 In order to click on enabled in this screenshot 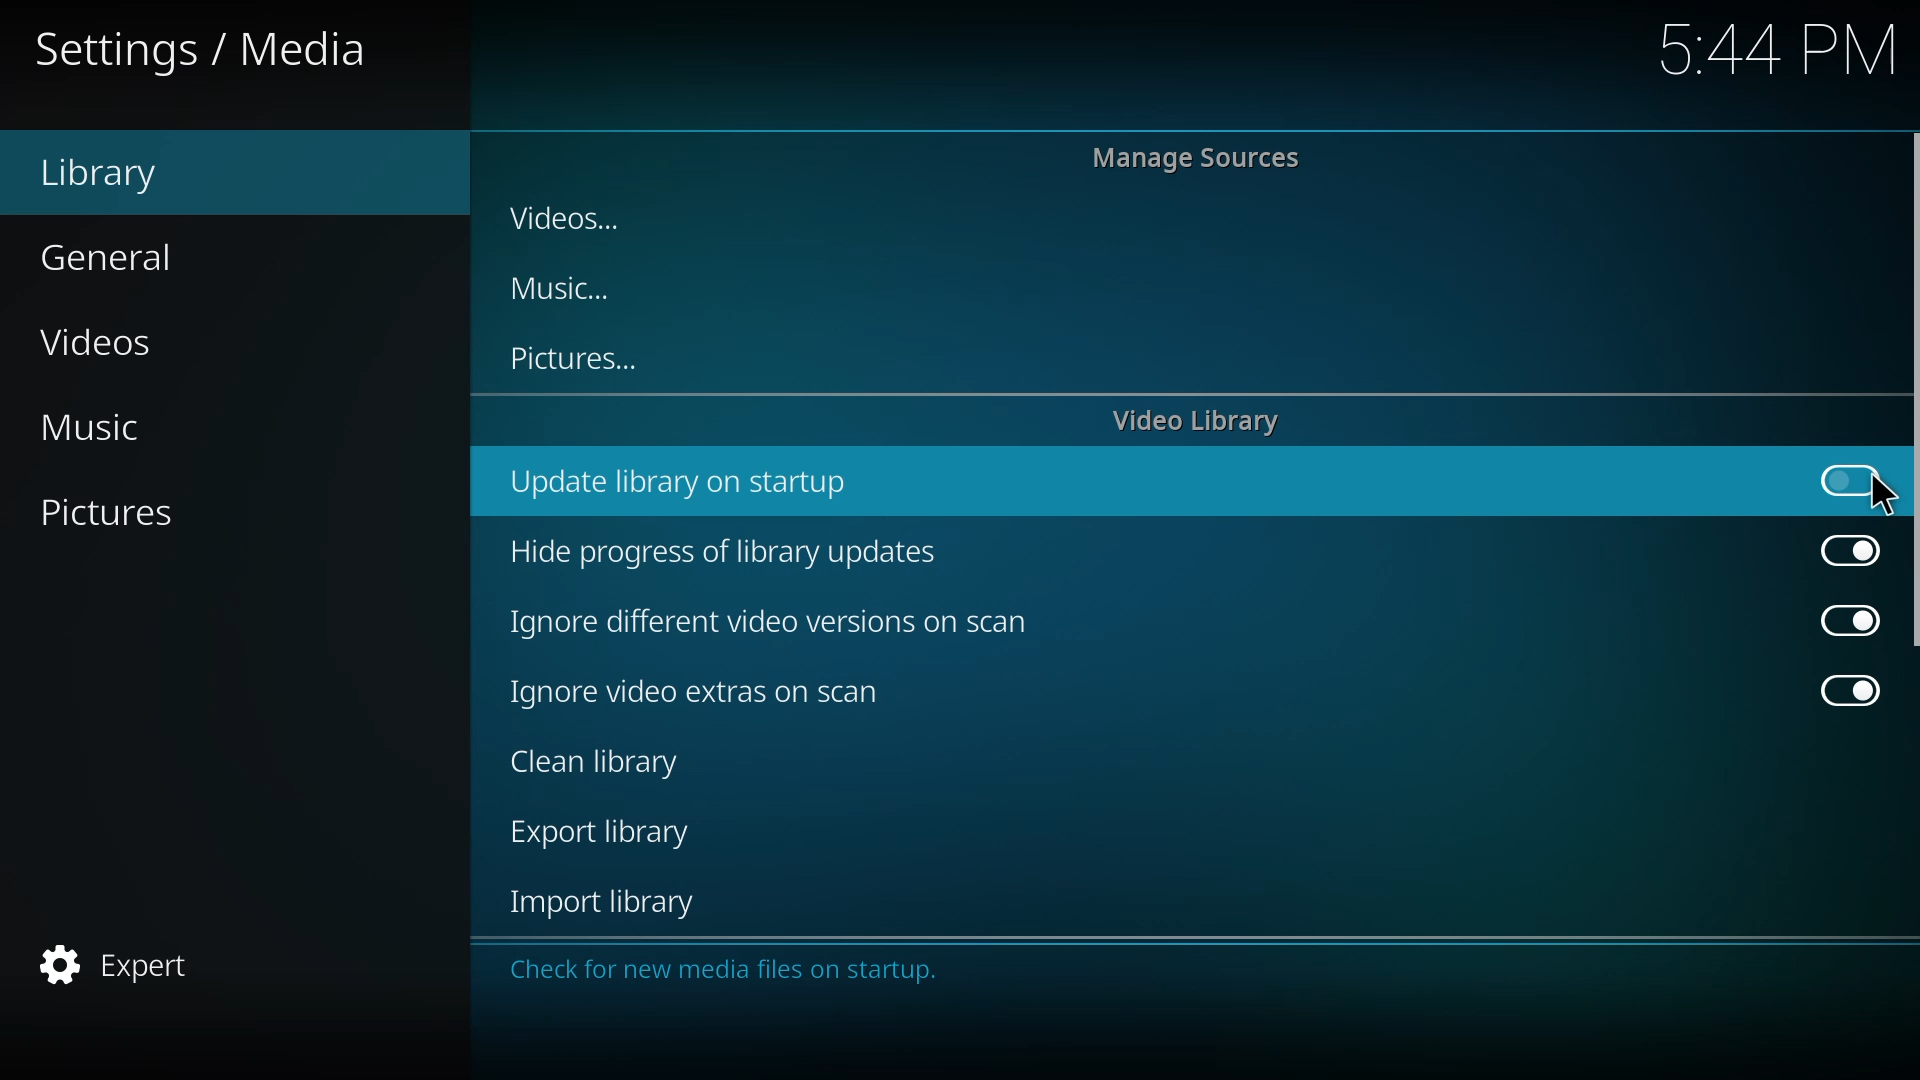, I will do `click(1840, 687)`.